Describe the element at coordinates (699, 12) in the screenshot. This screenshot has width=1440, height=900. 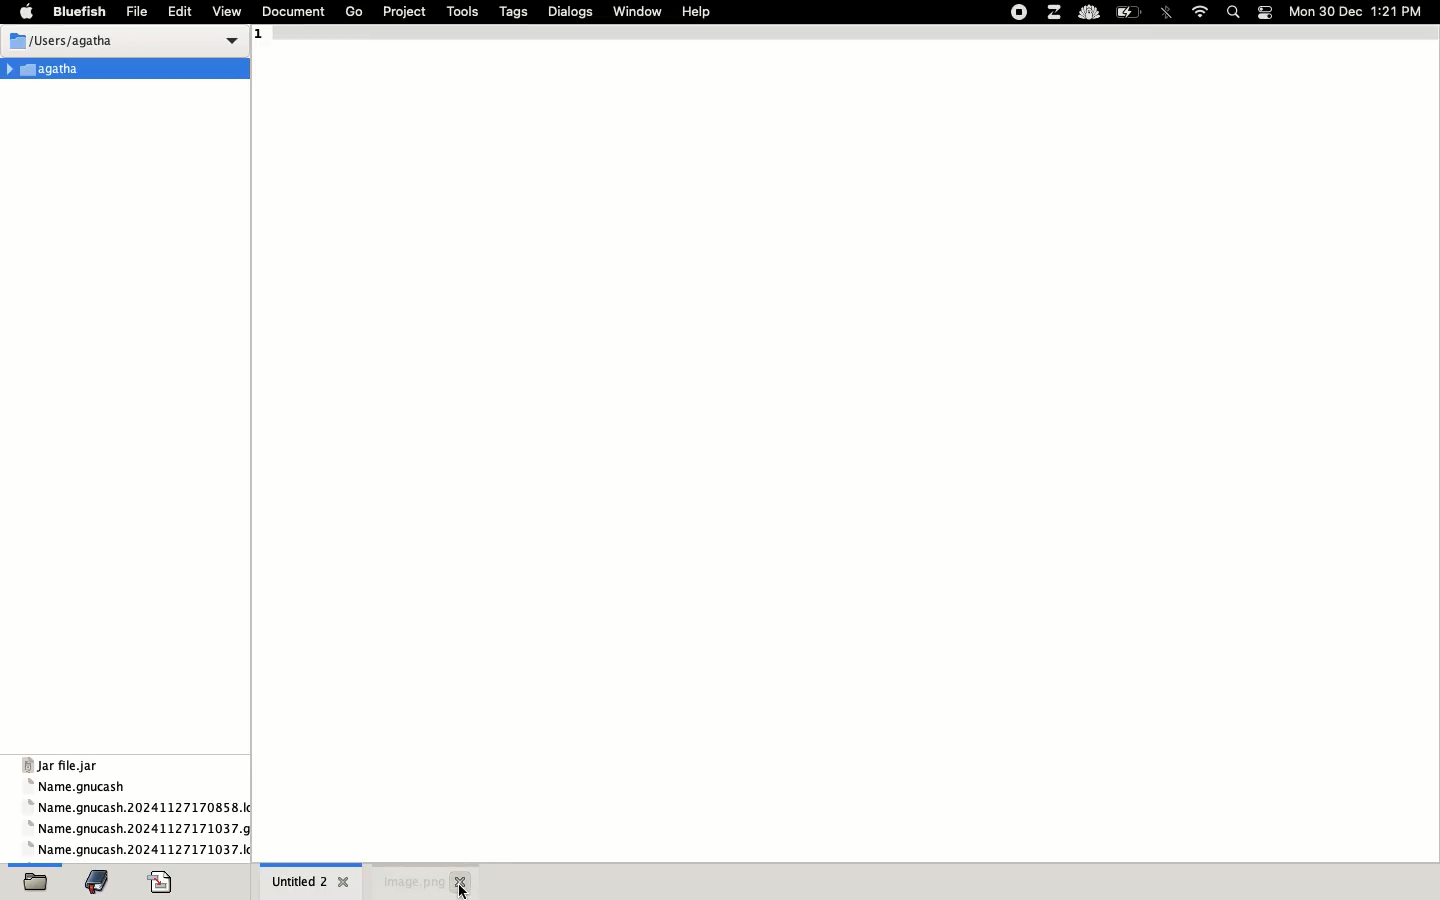
I see `help` at that location.